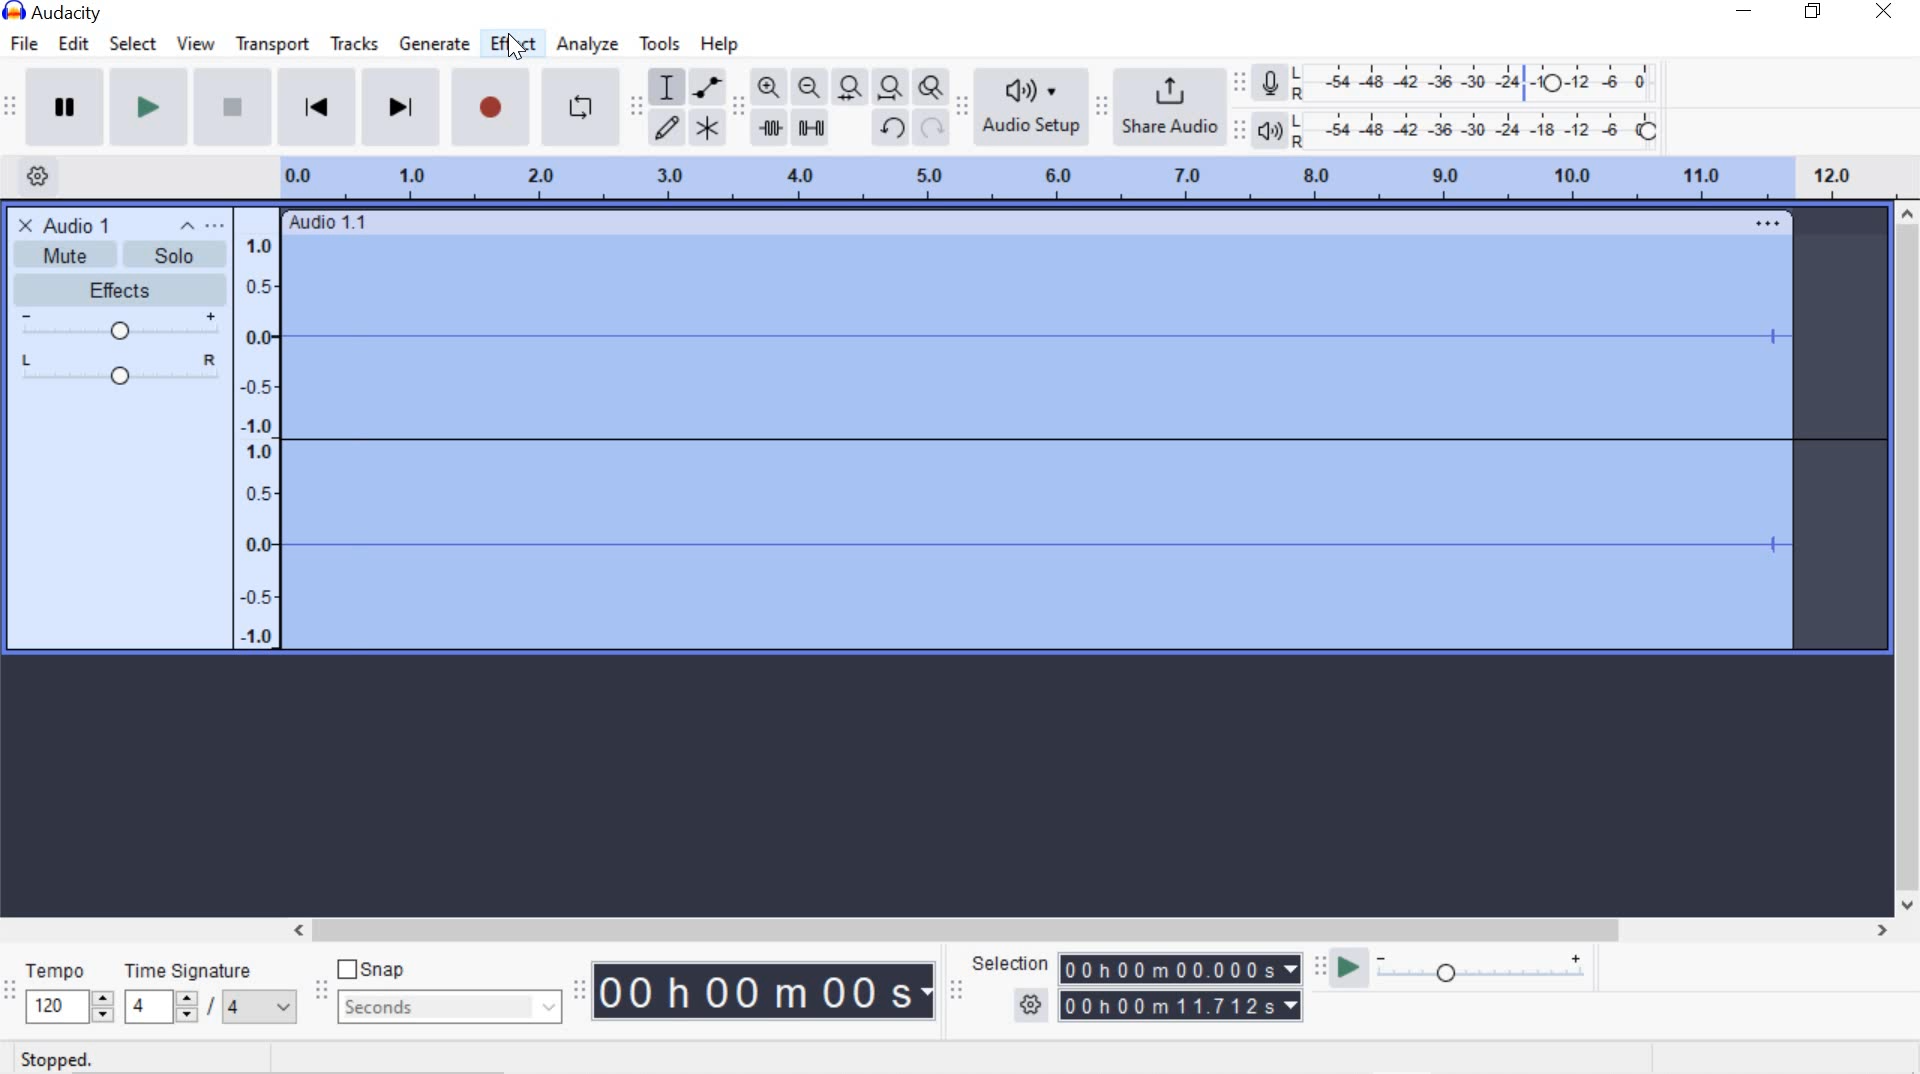 The width and height of the screenshot is (1920, 1074). Describe the element at coordinates (118, 328) in the screenshot. I see `Gain` at that location.